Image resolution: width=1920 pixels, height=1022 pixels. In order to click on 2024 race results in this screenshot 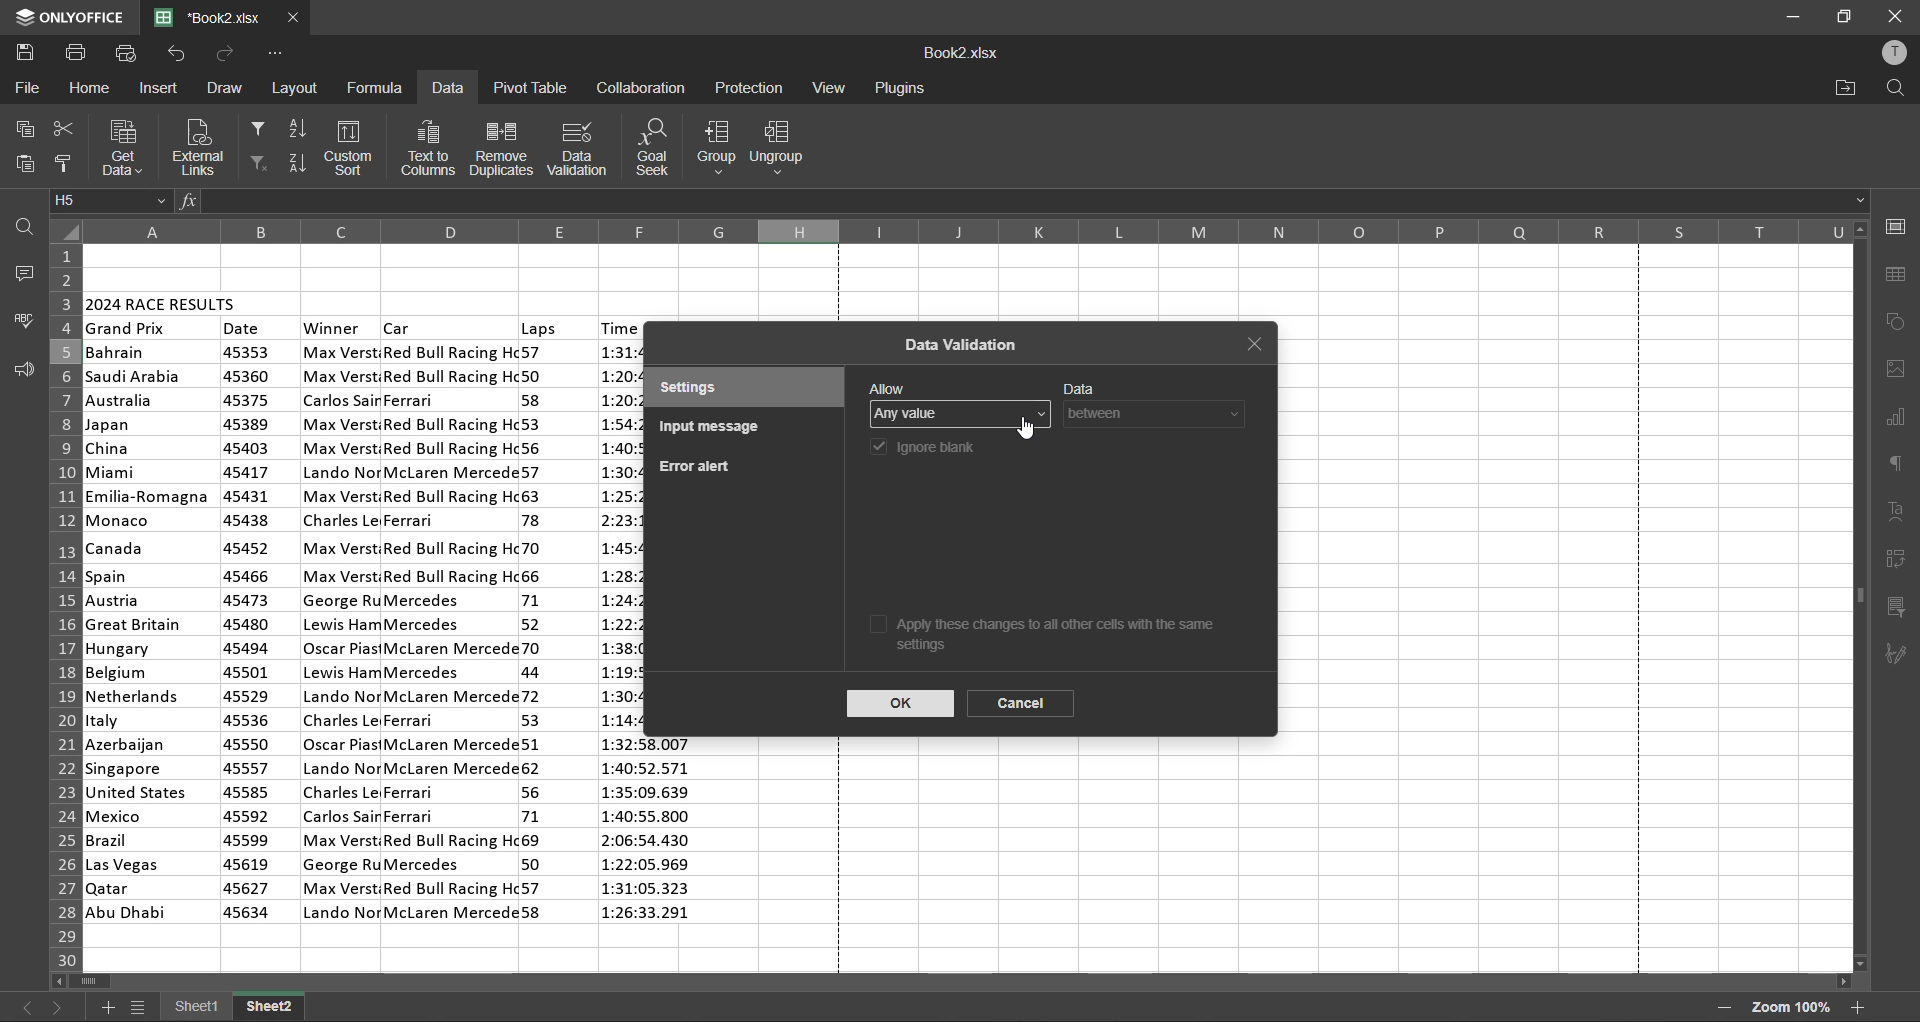, I will do `click(164, 301)`.